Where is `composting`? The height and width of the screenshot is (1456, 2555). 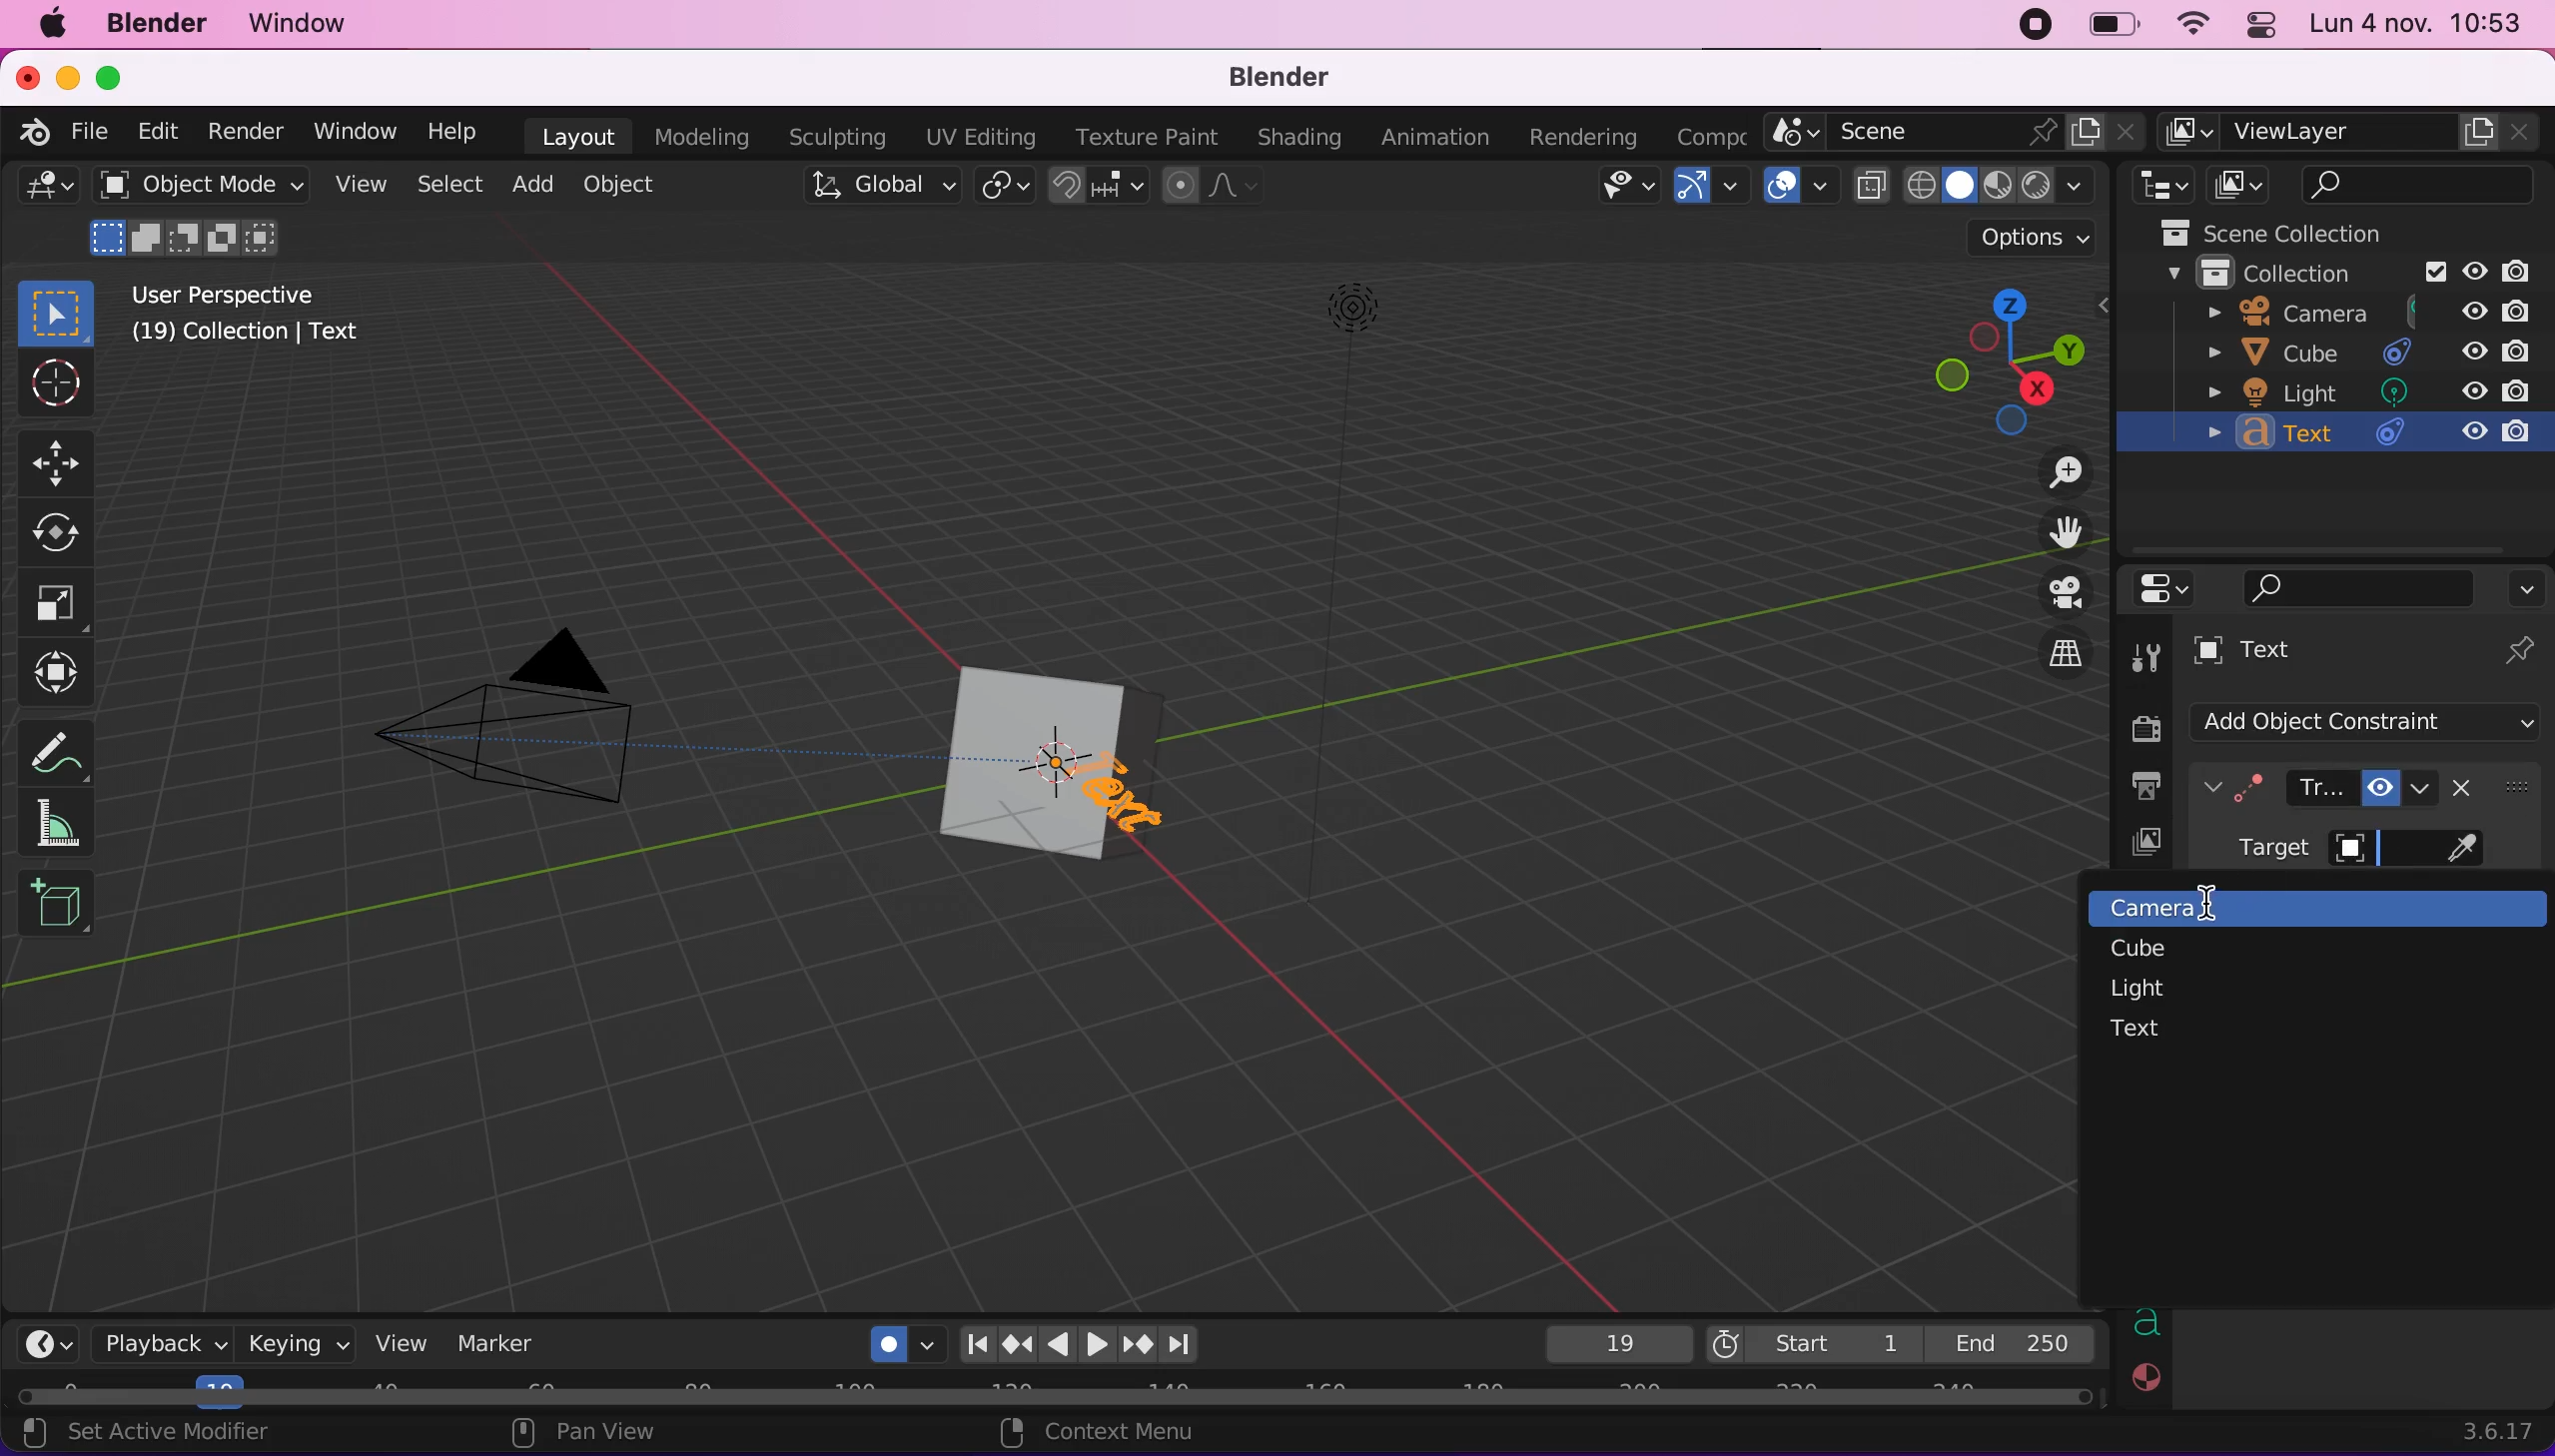 composting is located at coordinates (1705, 133).